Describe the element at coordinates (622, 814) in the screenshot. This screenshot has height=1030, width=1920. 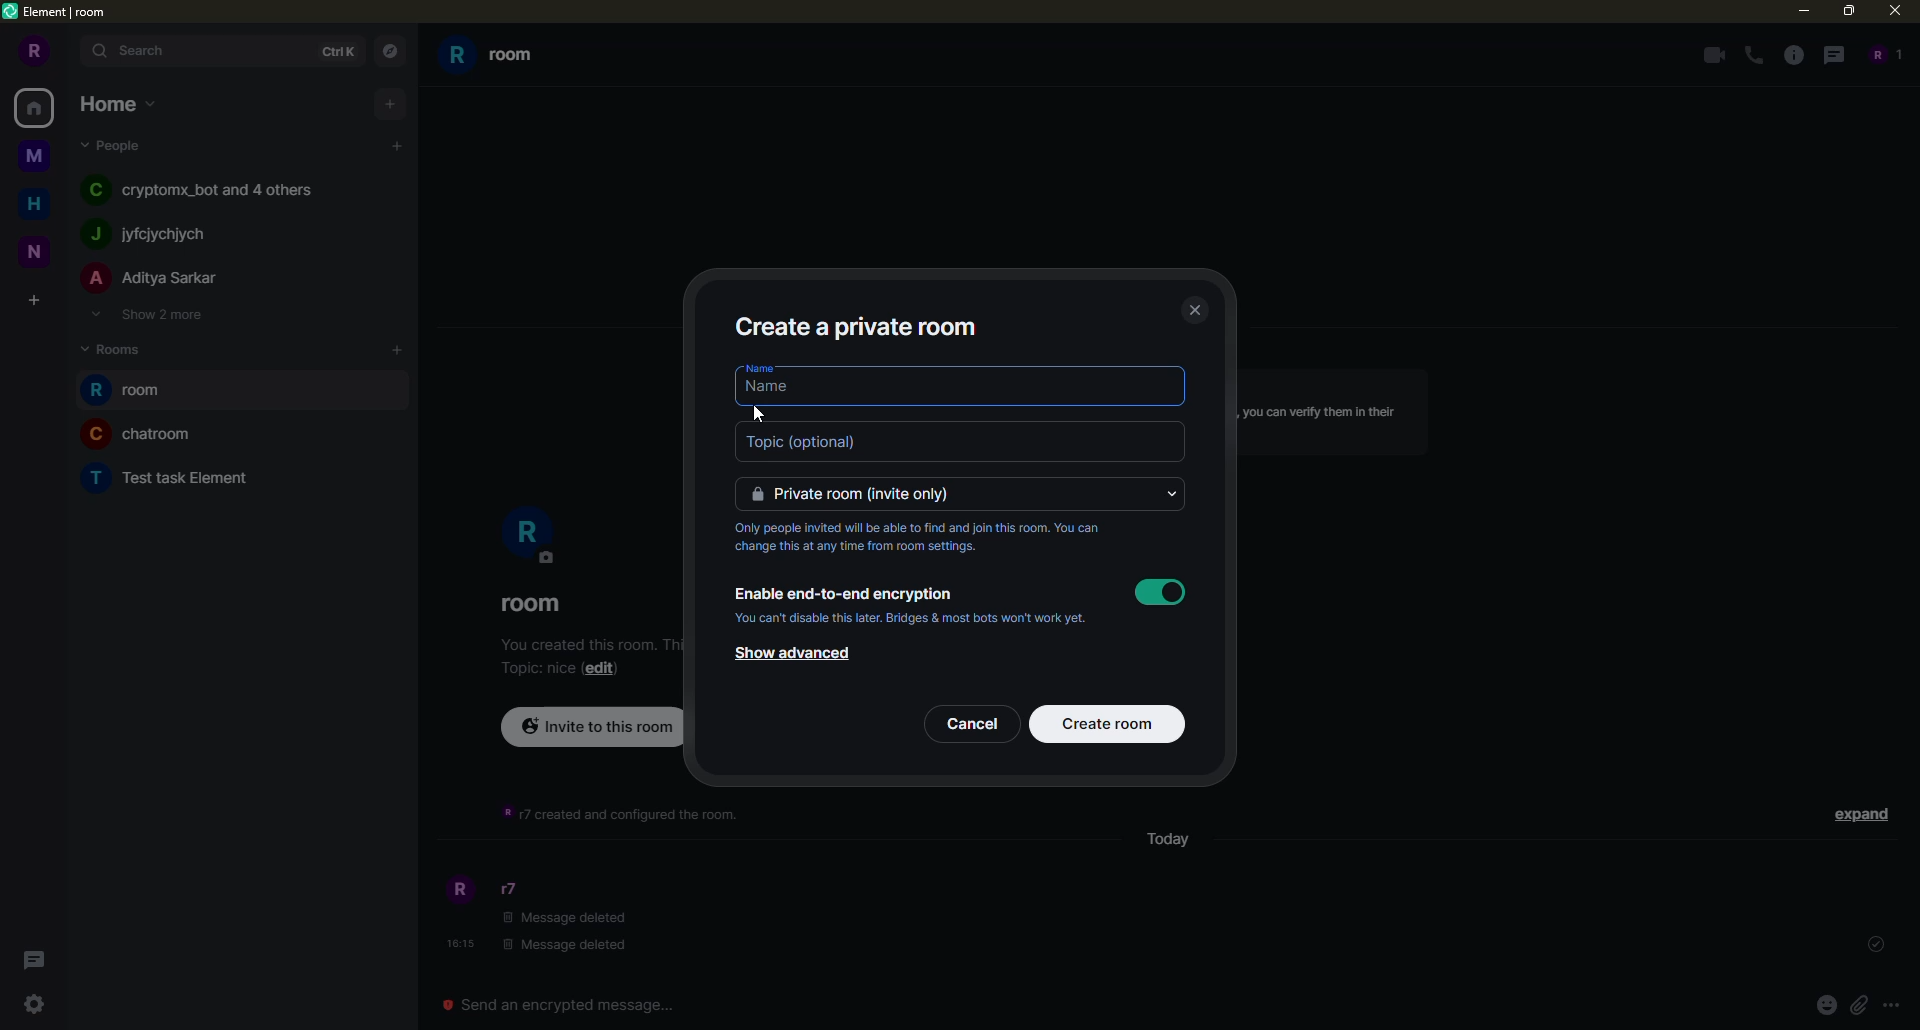
I see `info` at that location.